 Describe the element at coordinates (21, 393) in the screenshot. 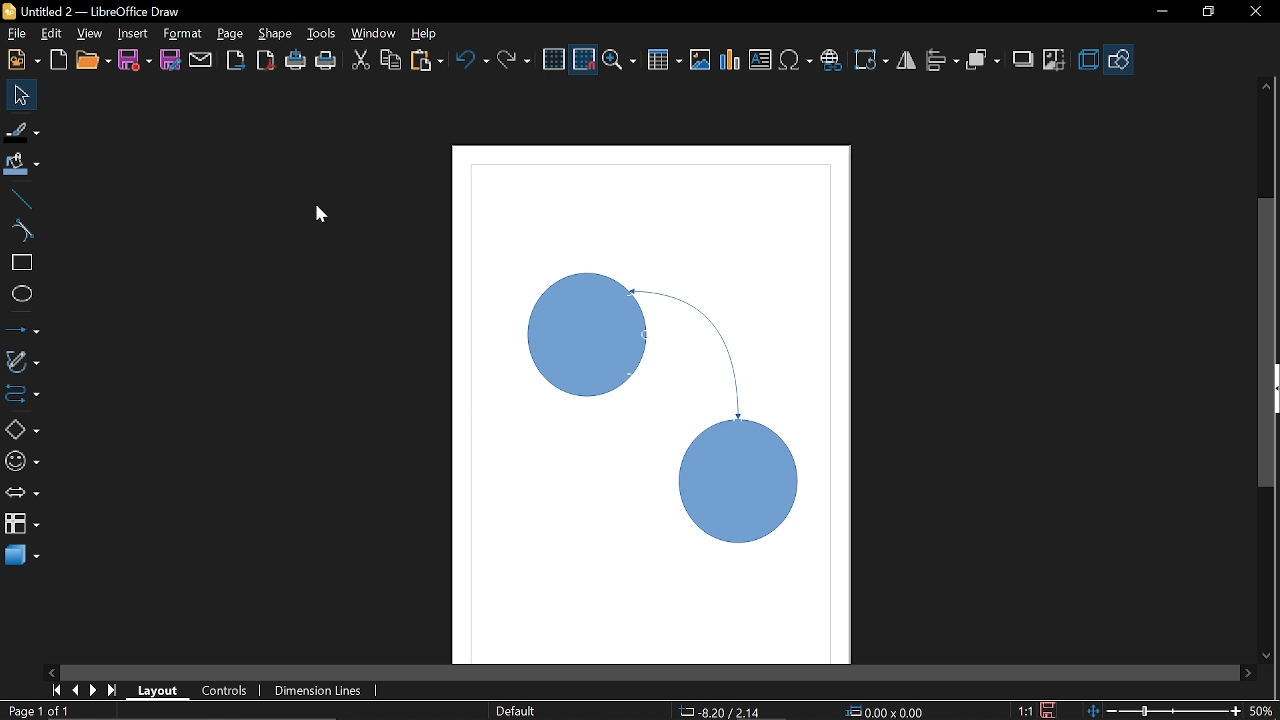

I see `COnnector` at that location.